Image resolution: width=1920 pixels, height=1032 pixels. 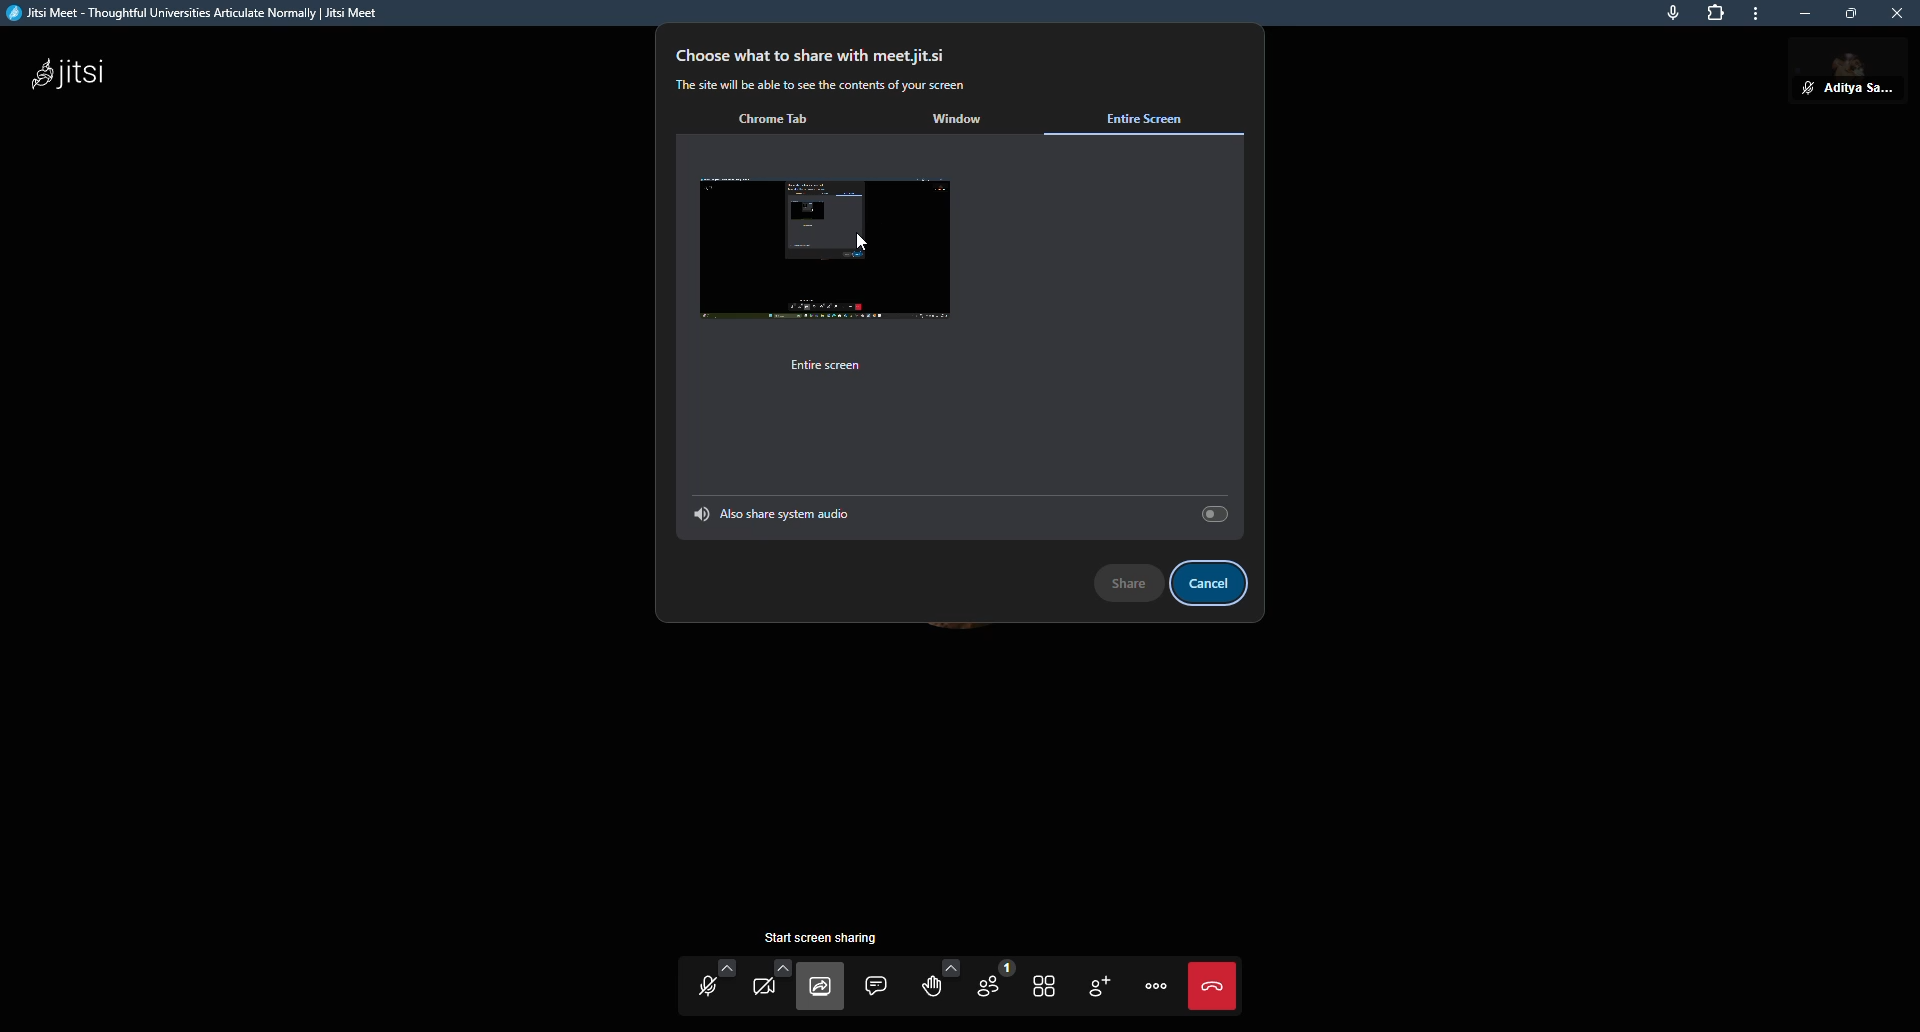 I want to click on chrome tab, so click(x=782, y=120).